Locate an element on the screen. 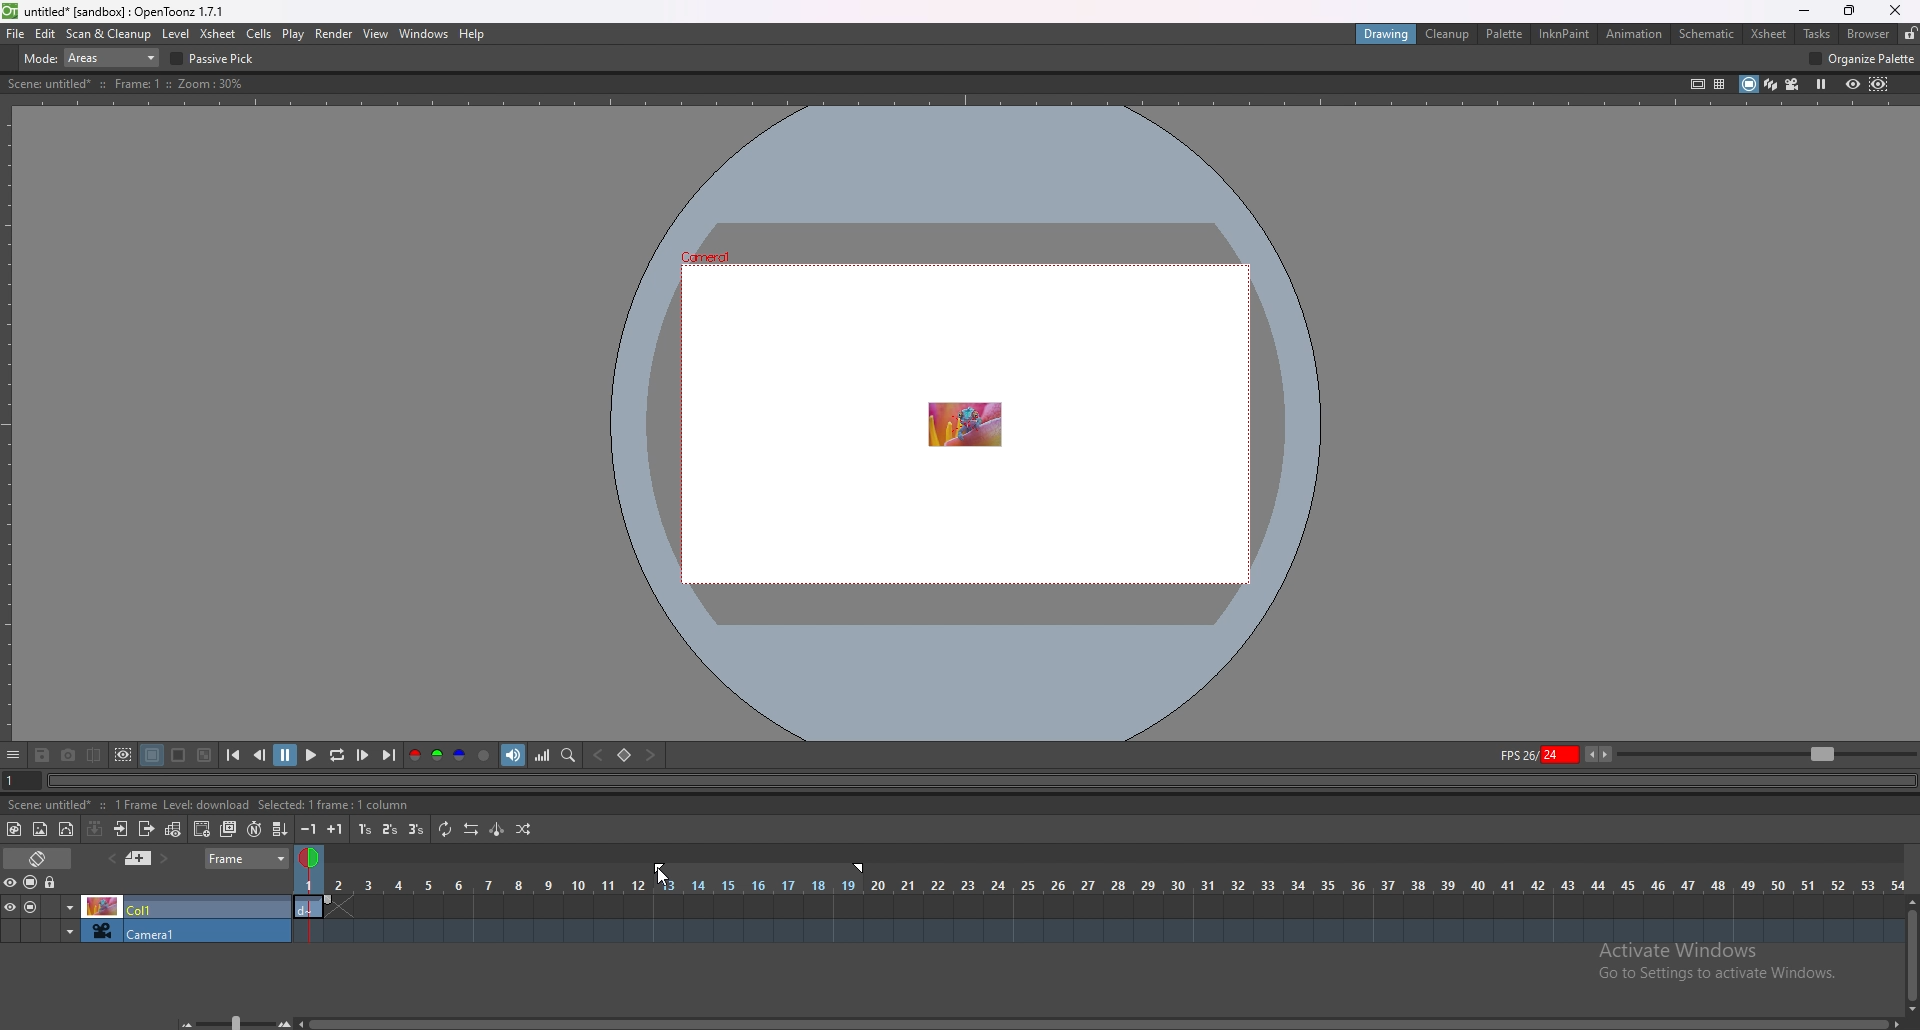 This screenshot has height=1030, width=1920. set key is located at coordinates (626, 754).